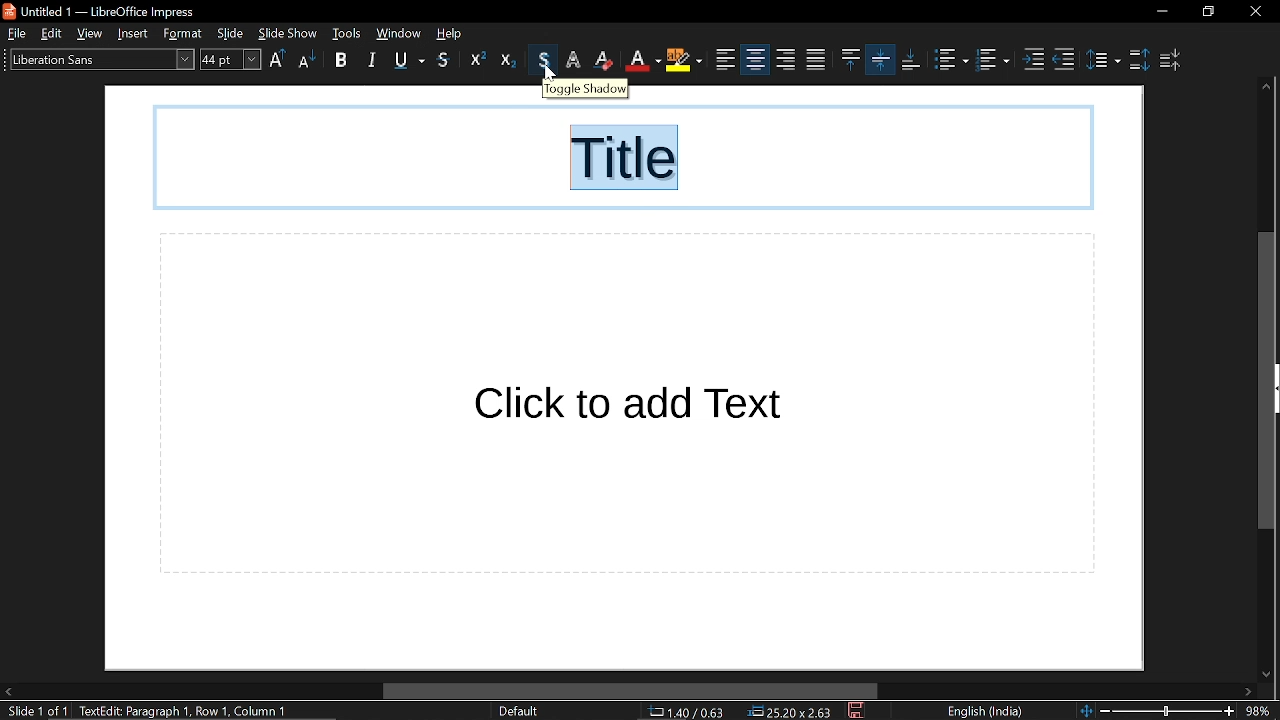 This screenshot has width=1280, height=720. Describe the element at coordinates (454, 33) in the screenshot. I see `help` at that location.